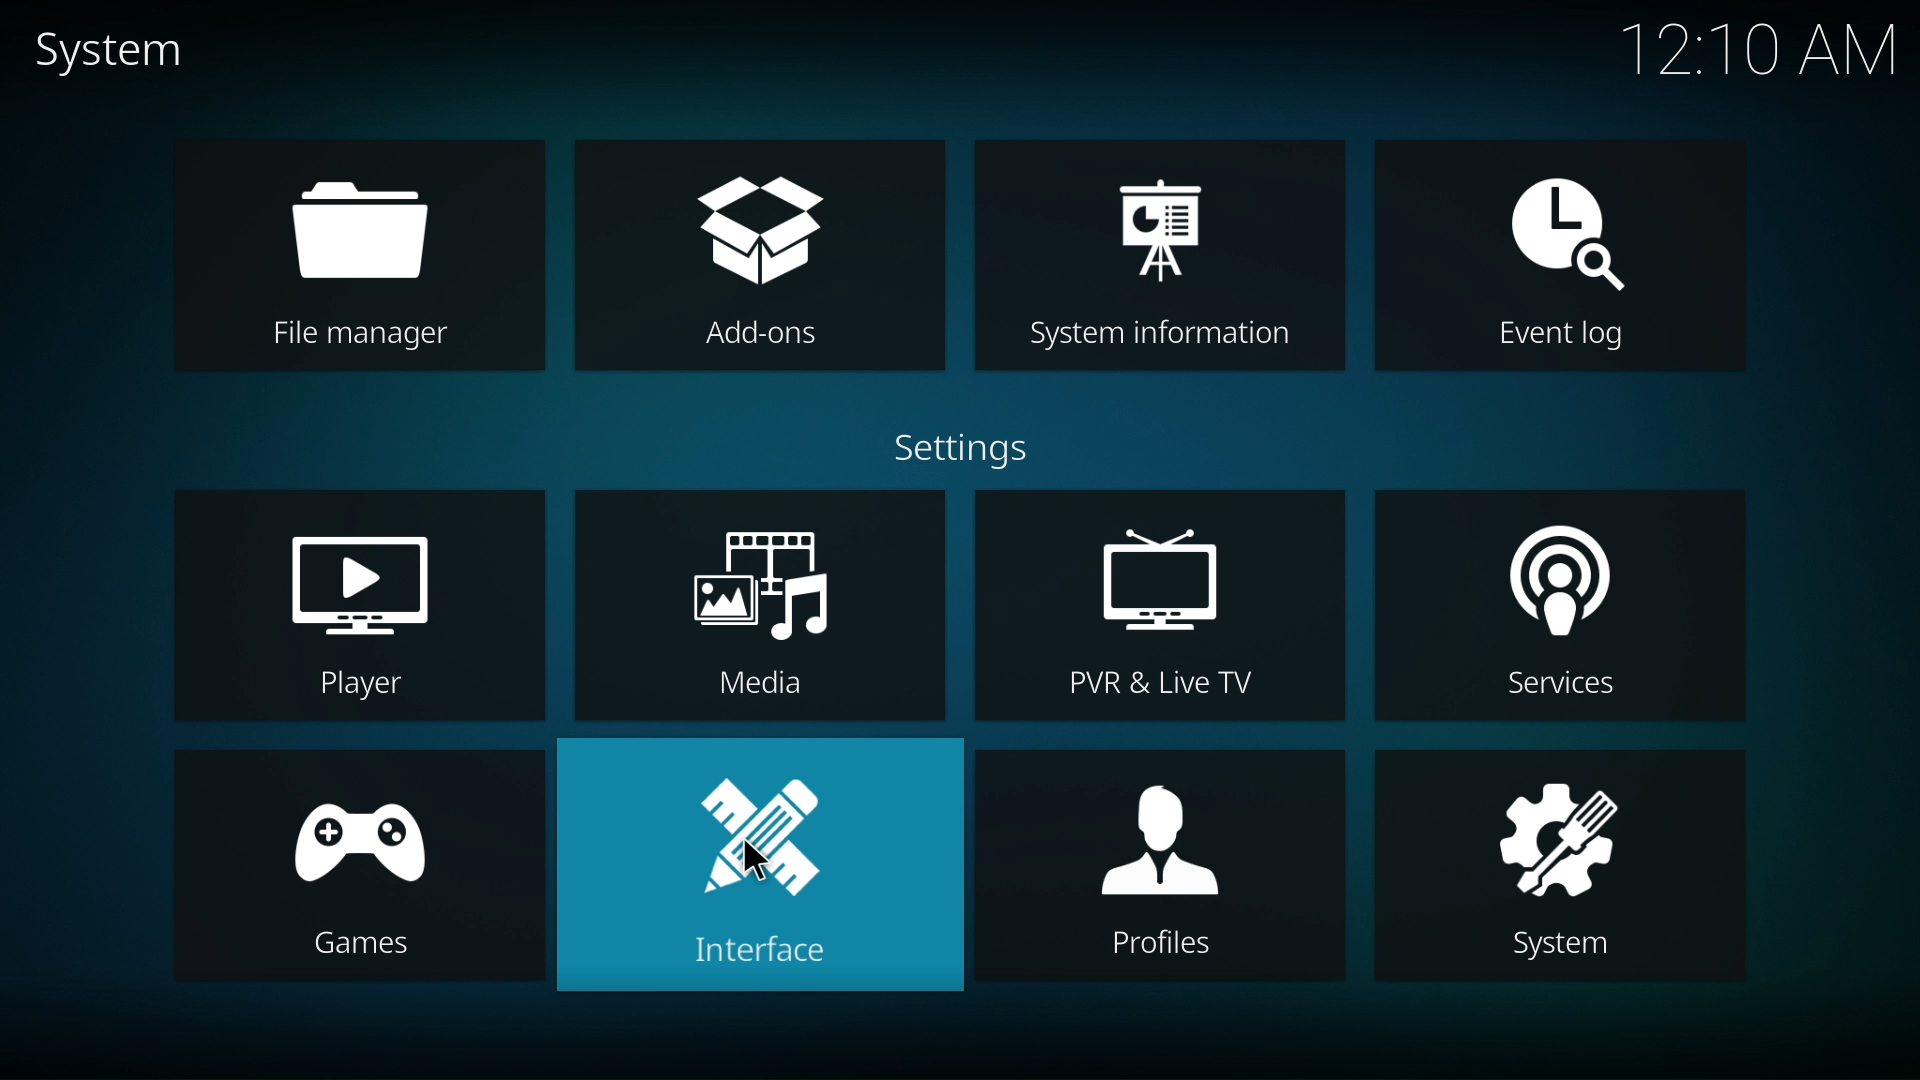  Describe the element at coordinates (353, 252) in the screenshot. I see `file manager` at that location.